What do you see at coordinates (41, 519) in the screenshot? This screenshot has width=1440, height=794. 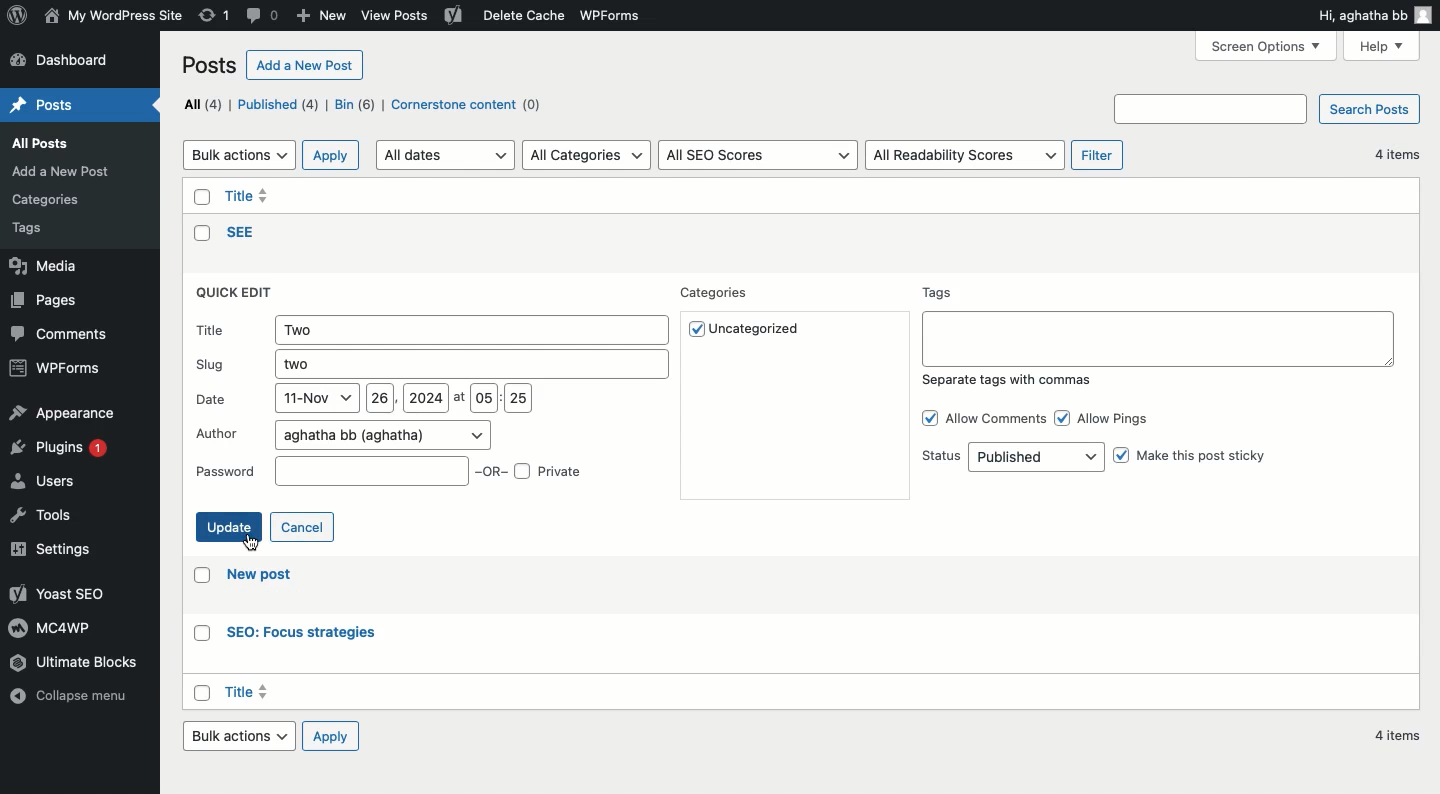 I see `Tools` at bounding box center [41, 519].